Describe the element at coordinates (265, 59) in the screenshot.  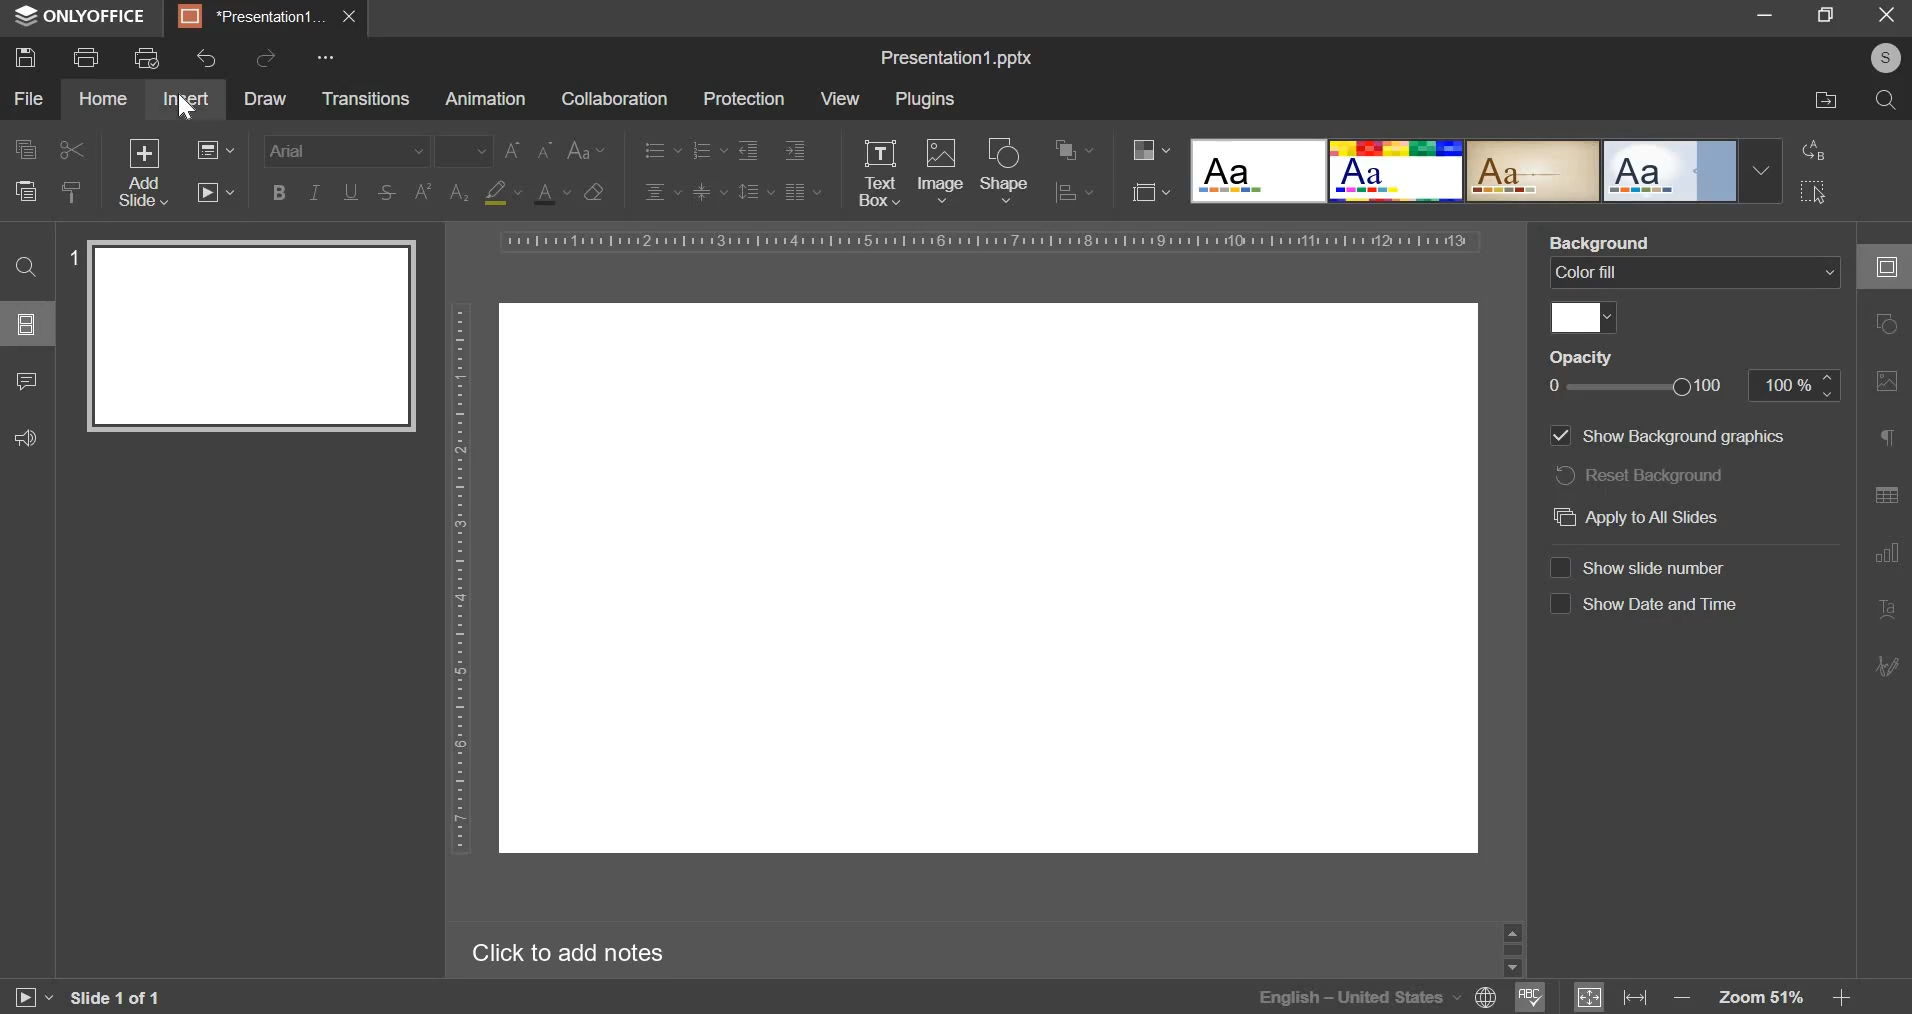
I see `redo` at that location.